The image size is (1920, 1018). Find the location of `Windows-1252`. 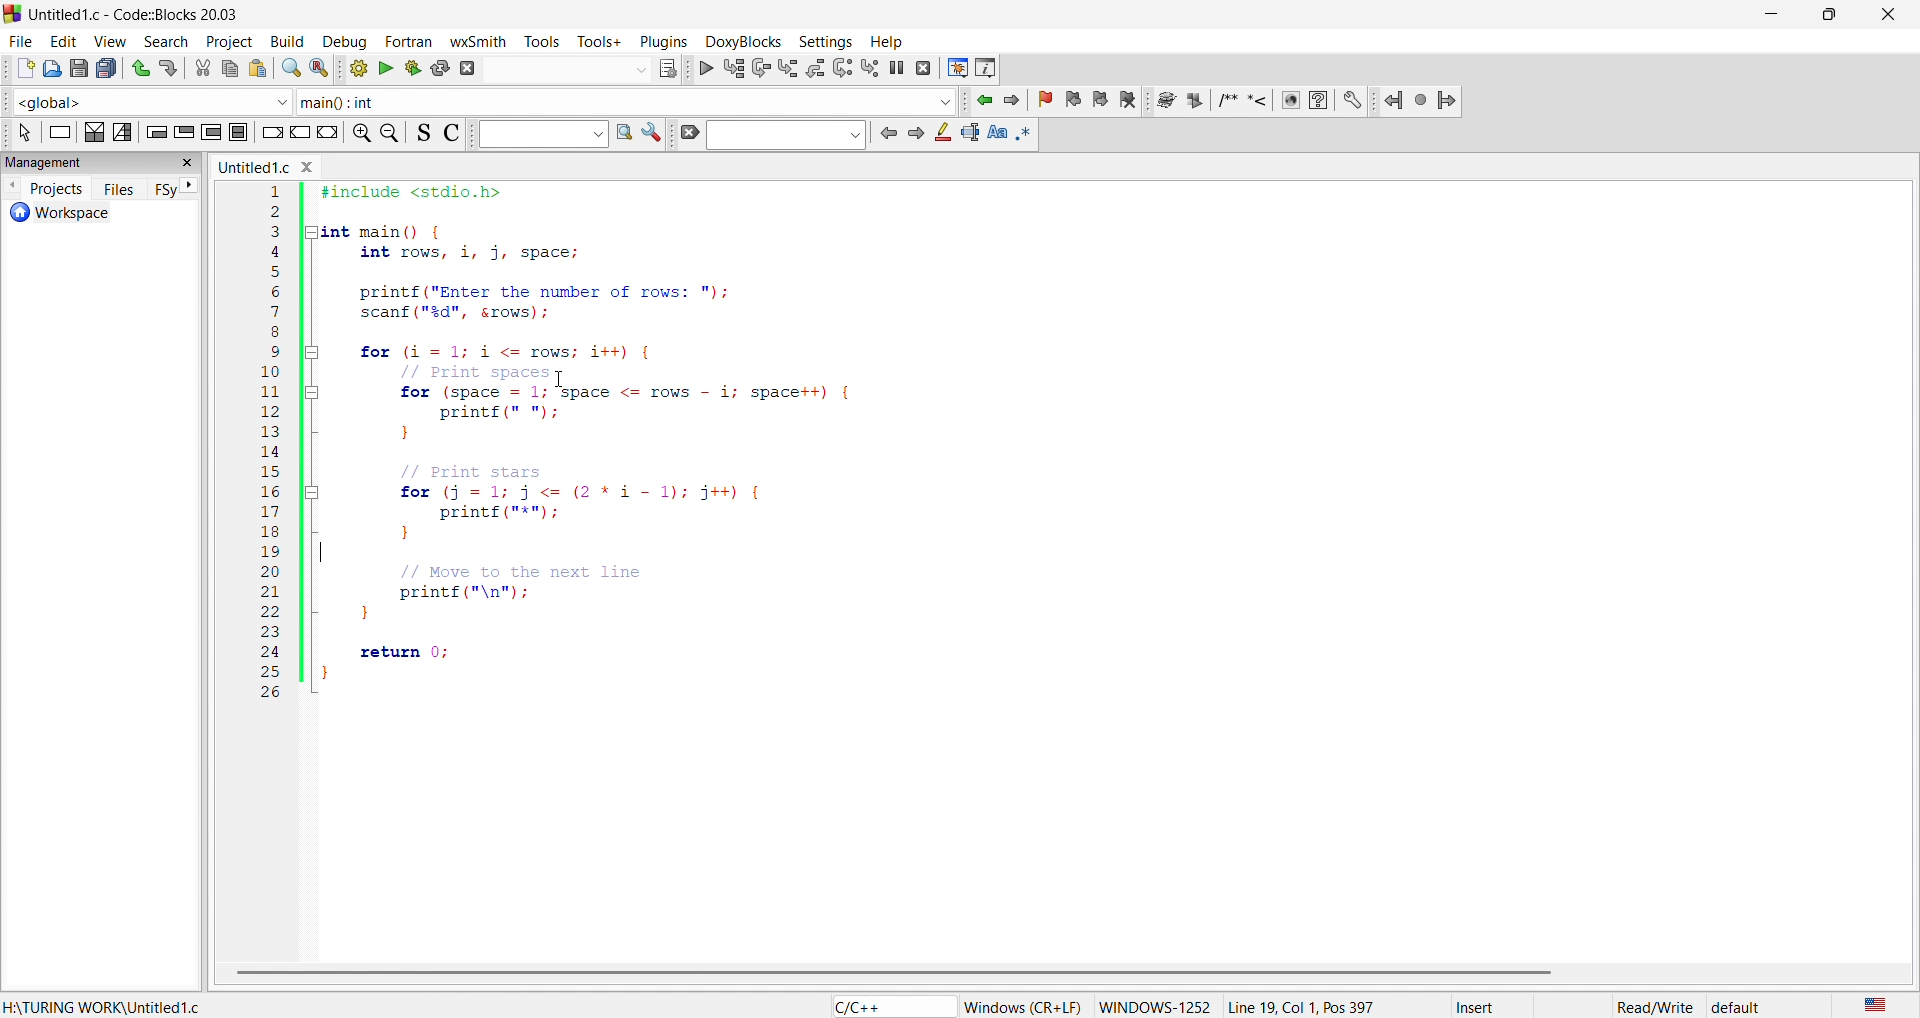

Windows-1252 is located at coordinates (1155, 1006).